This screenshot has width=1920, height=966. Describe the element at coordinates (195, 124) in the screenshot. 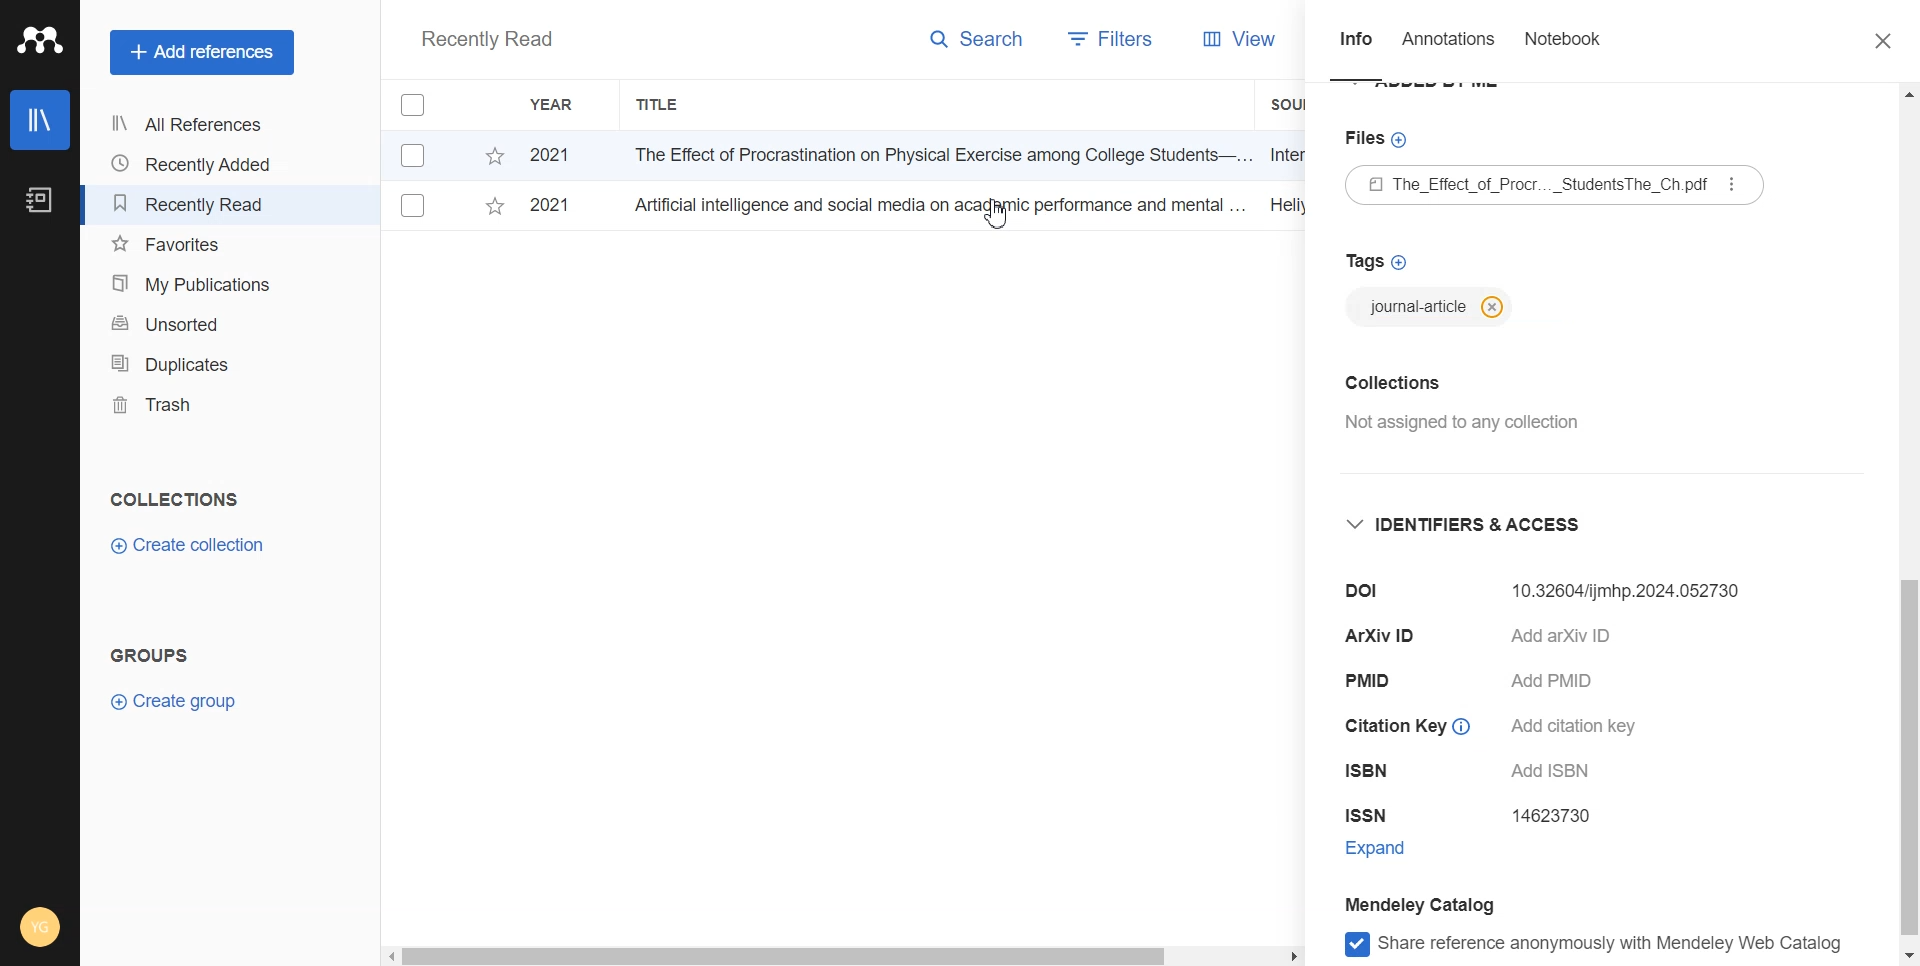

I see `All References` at that location.